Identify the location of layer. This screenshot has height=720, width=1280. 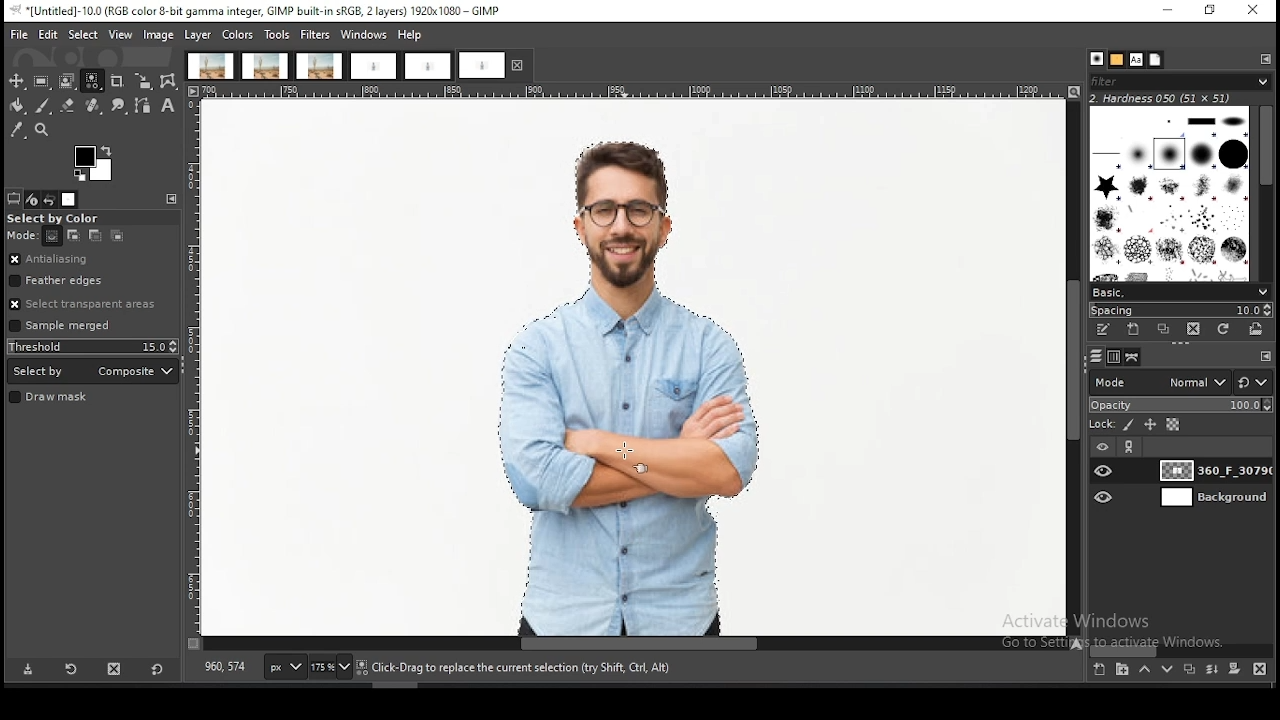
(1212, 497).